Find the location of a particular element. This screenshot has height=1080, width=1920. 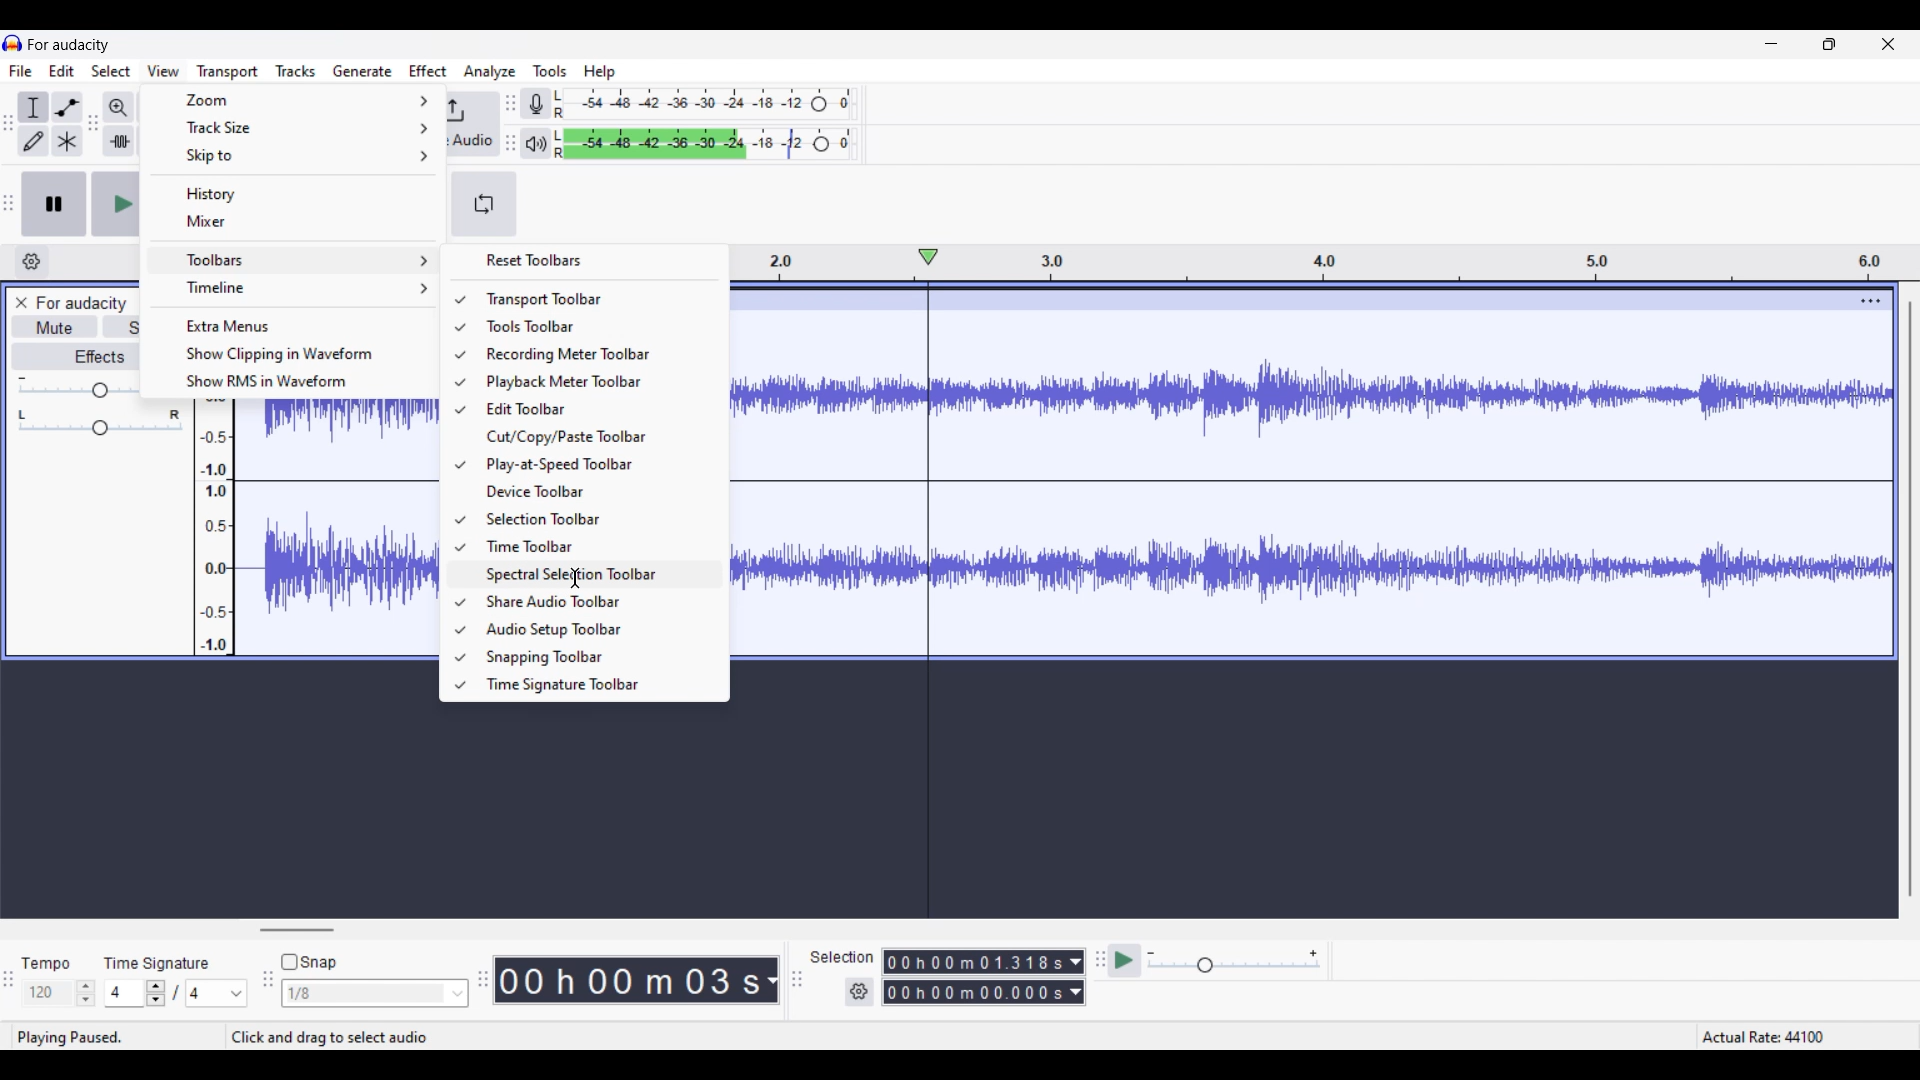

Instractions for cursor is located at coordinates (333, 1036).